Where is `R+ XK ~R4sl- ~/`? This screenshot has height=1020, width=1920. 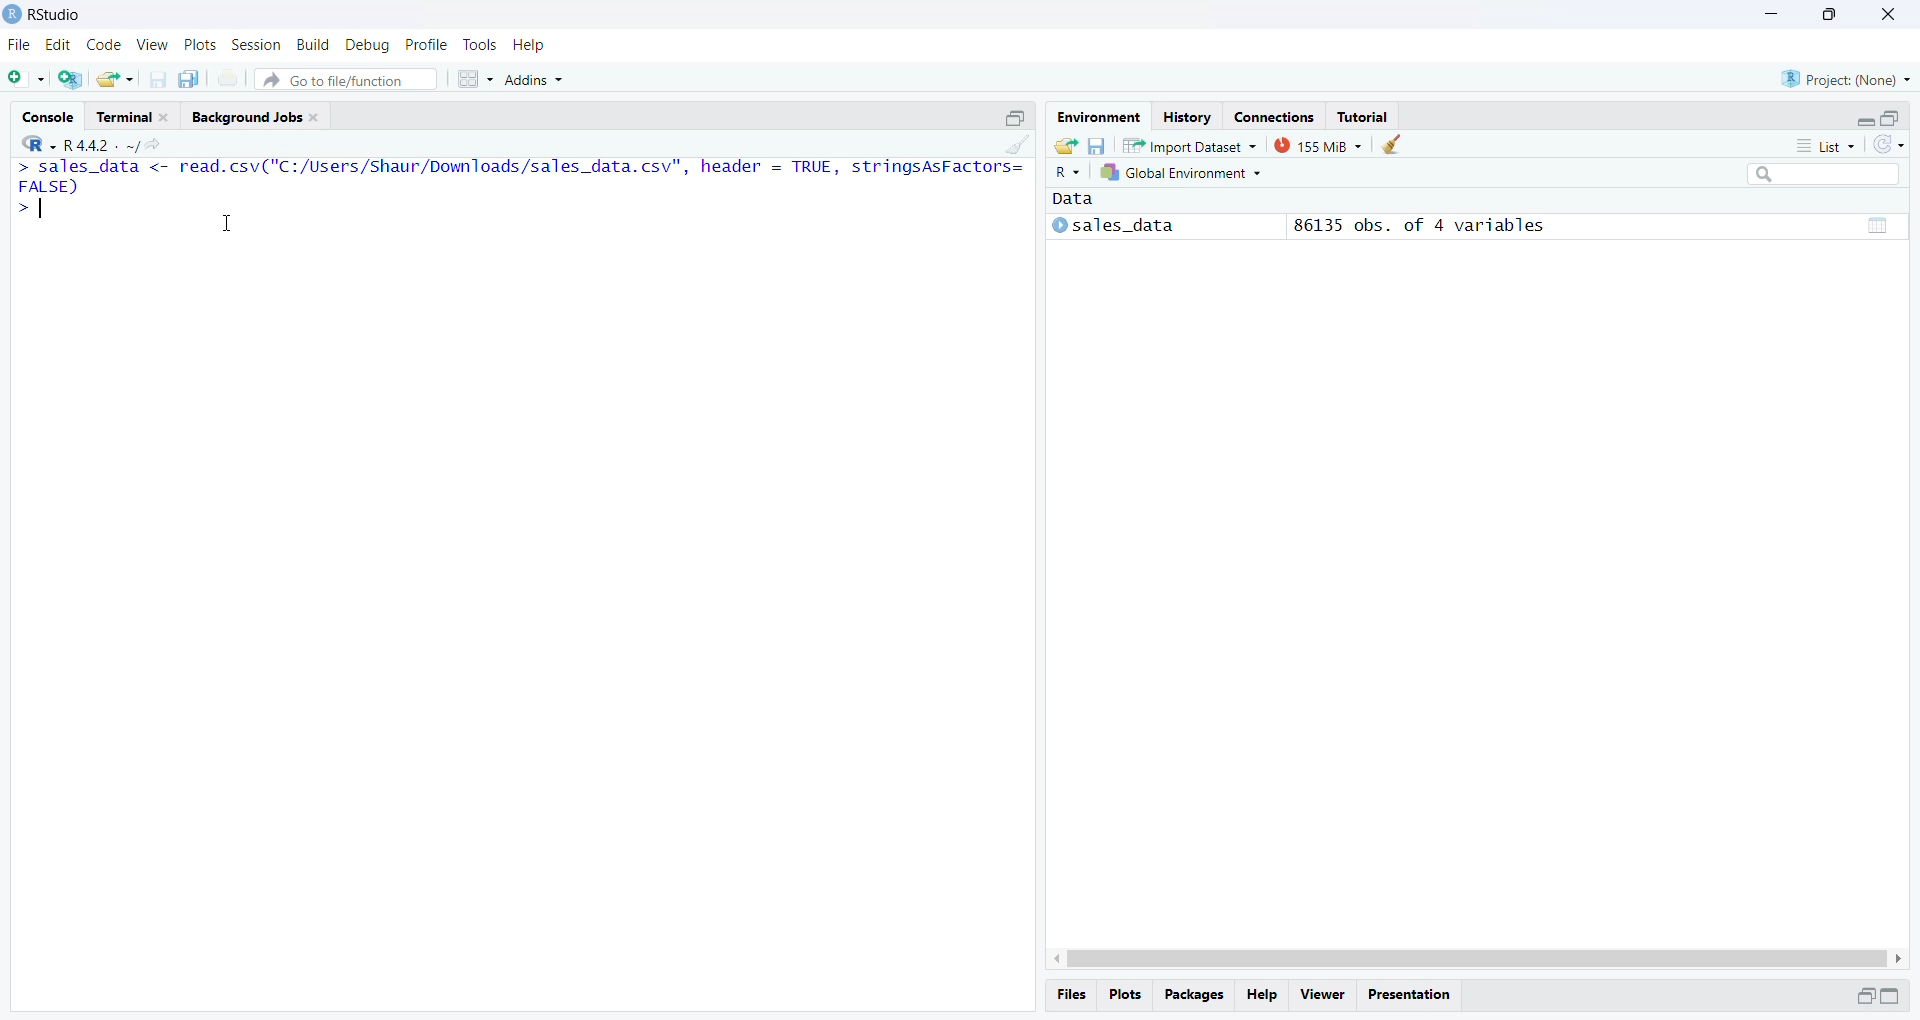
R+ XK ~R4sl- ~/ is located at coordinates (92, 145).